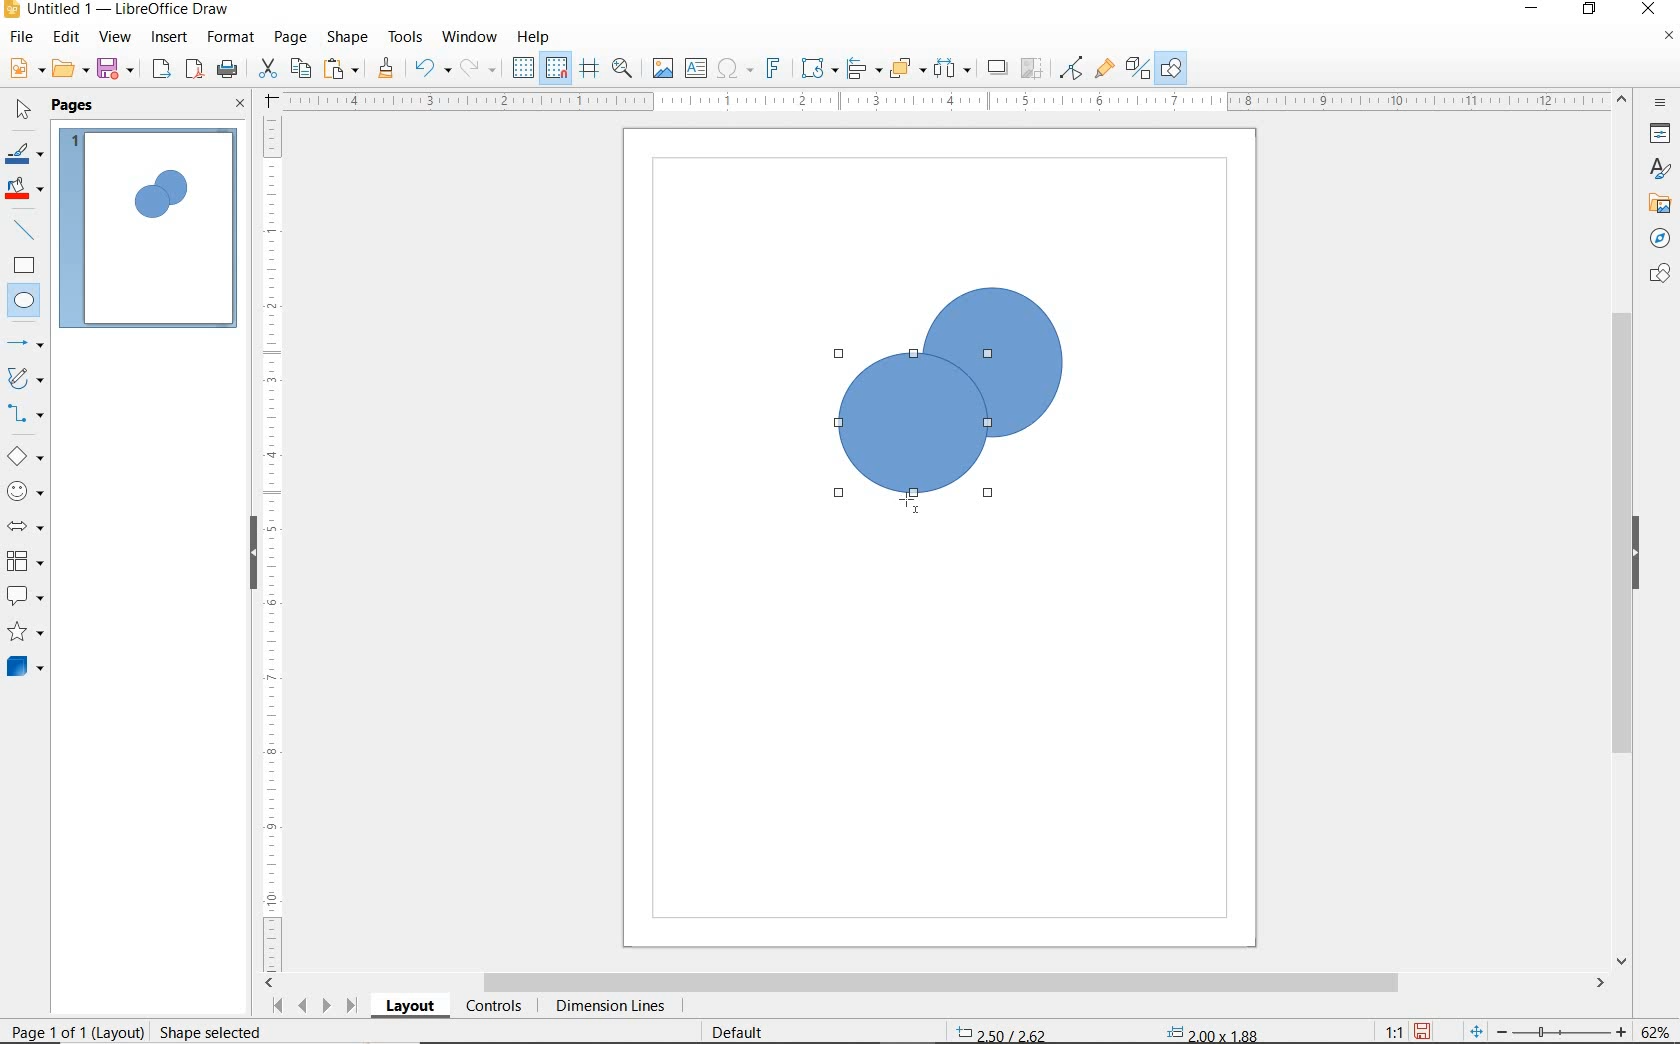 This screenshot has height=1044, width=1680. Describe the element at coordinates (589, 69) in the screenshot. I see `HELPLINES WHILE MOVING` at that location.